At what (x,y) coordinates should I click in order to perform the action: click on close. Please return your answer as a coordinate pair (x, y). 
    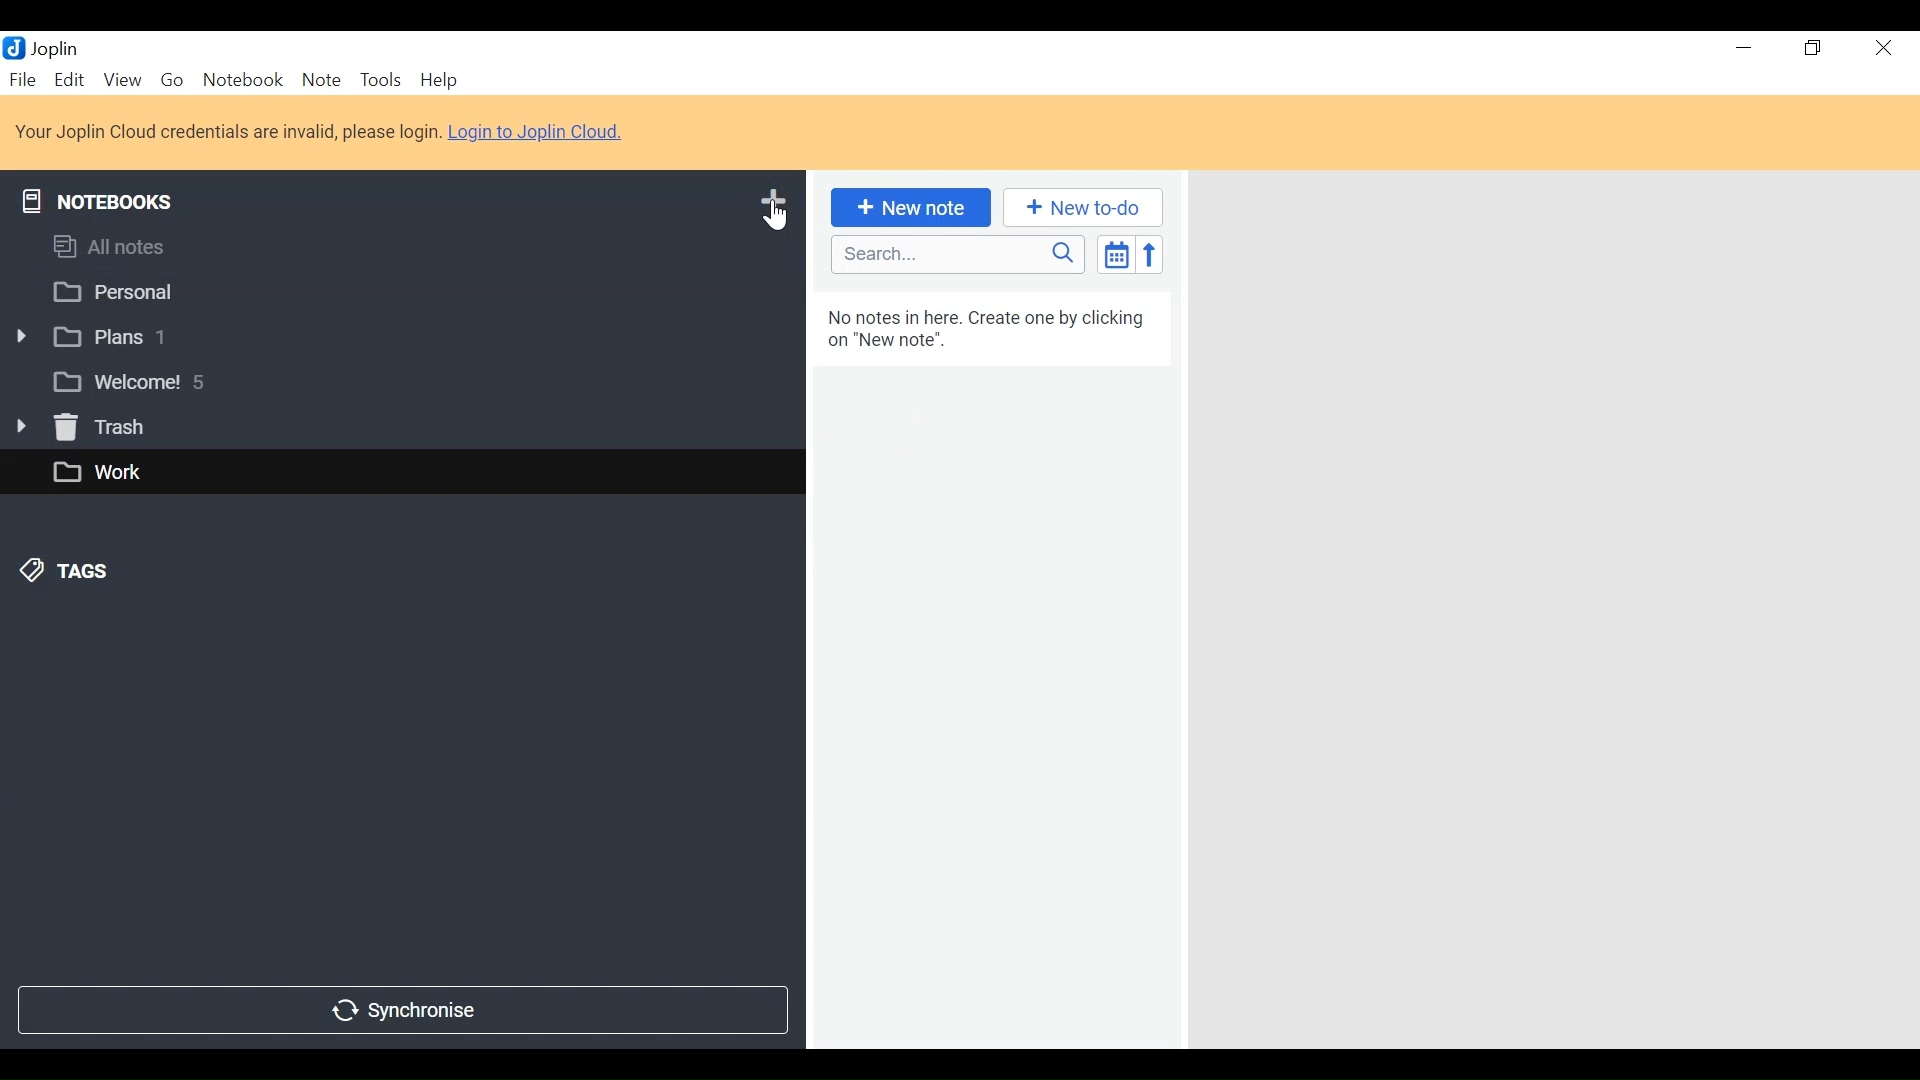
    Looking at the image, I should click on (1883, 49).